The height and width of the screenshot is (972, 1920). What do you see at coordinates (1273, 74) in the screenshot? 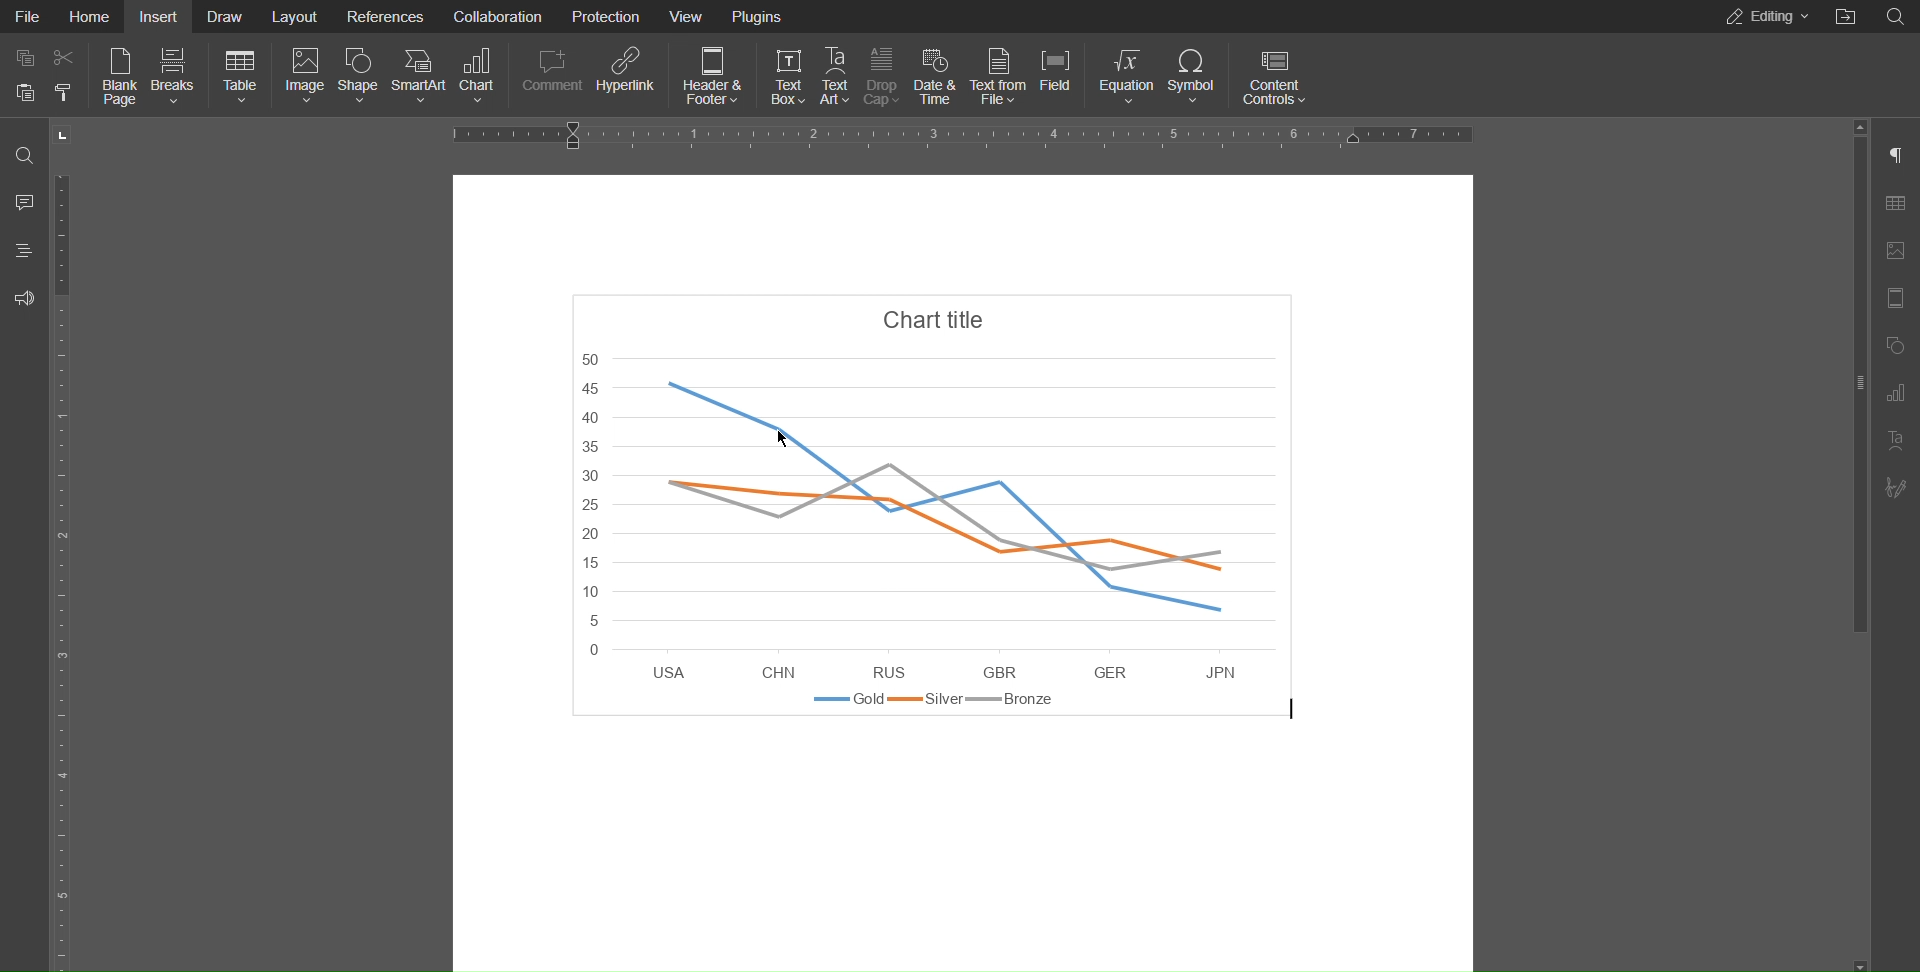
I see `Content Controls` at bounding box center [1273, 74].